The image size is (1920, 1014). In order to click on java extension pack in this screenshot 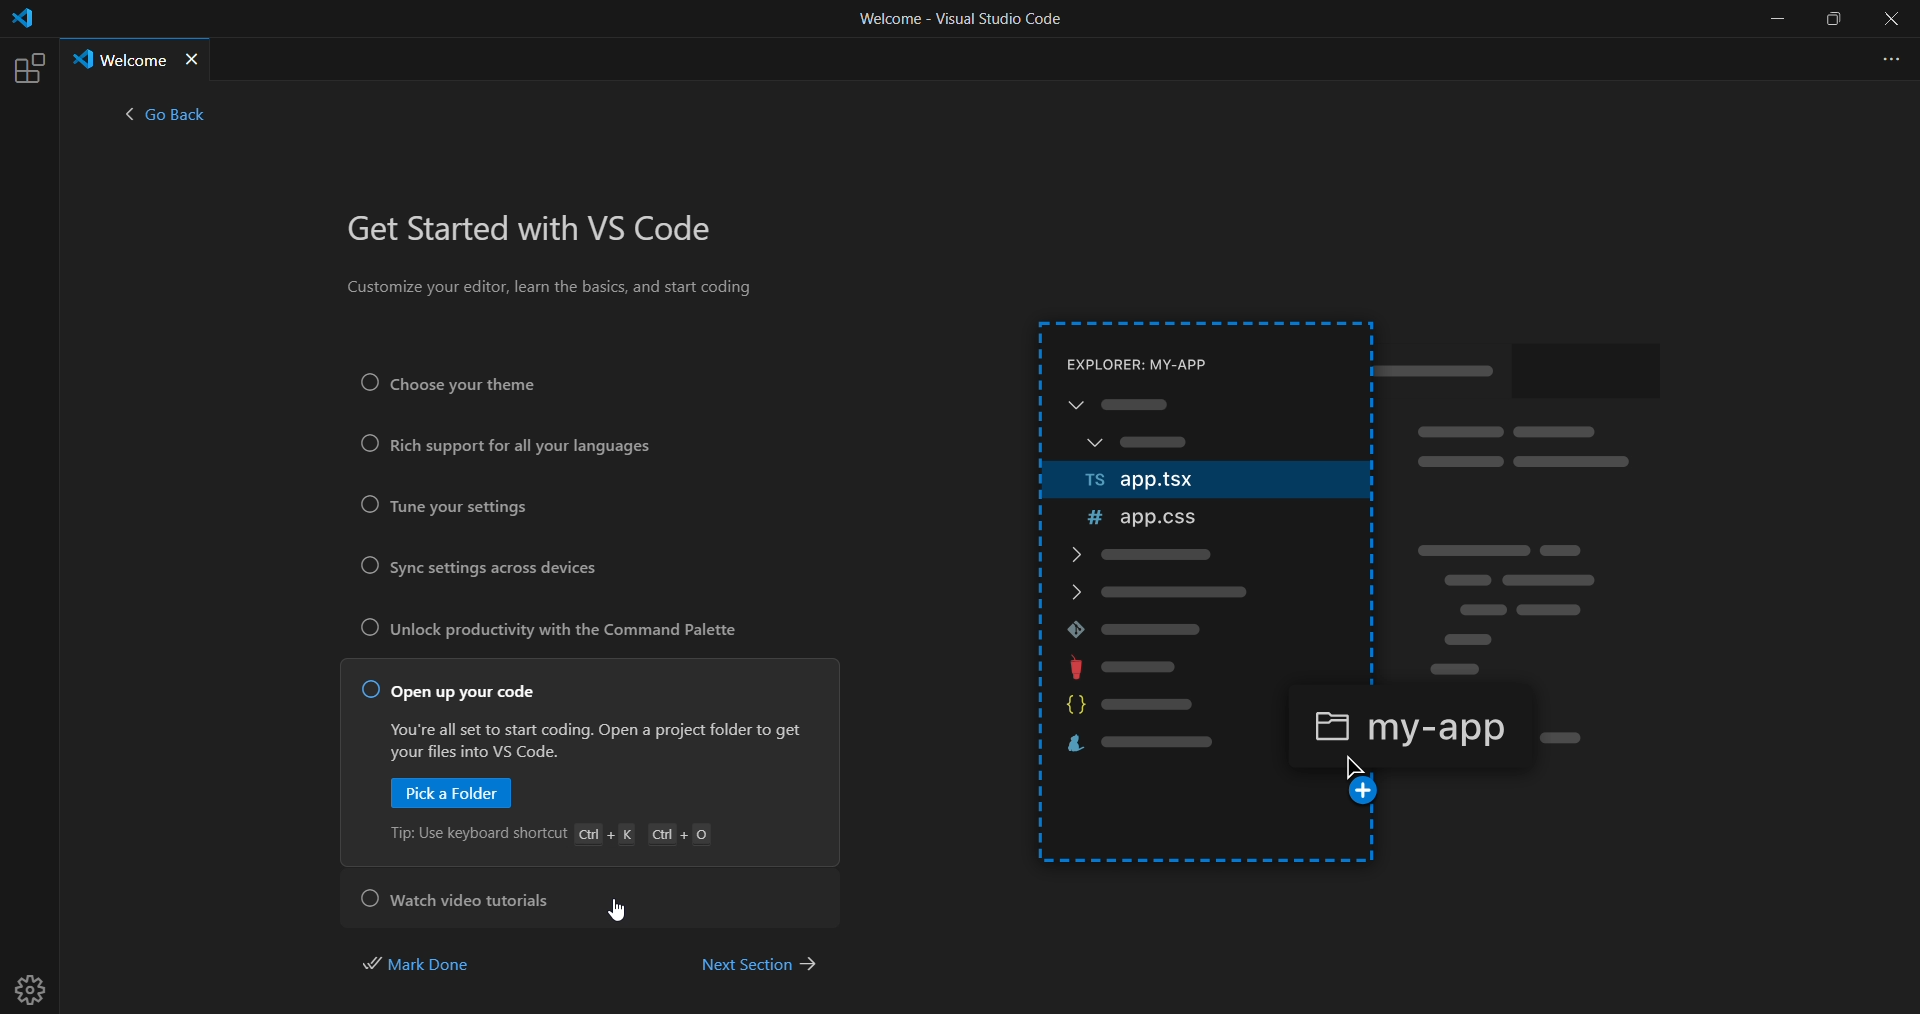, I will do `click(1215, 666)`.